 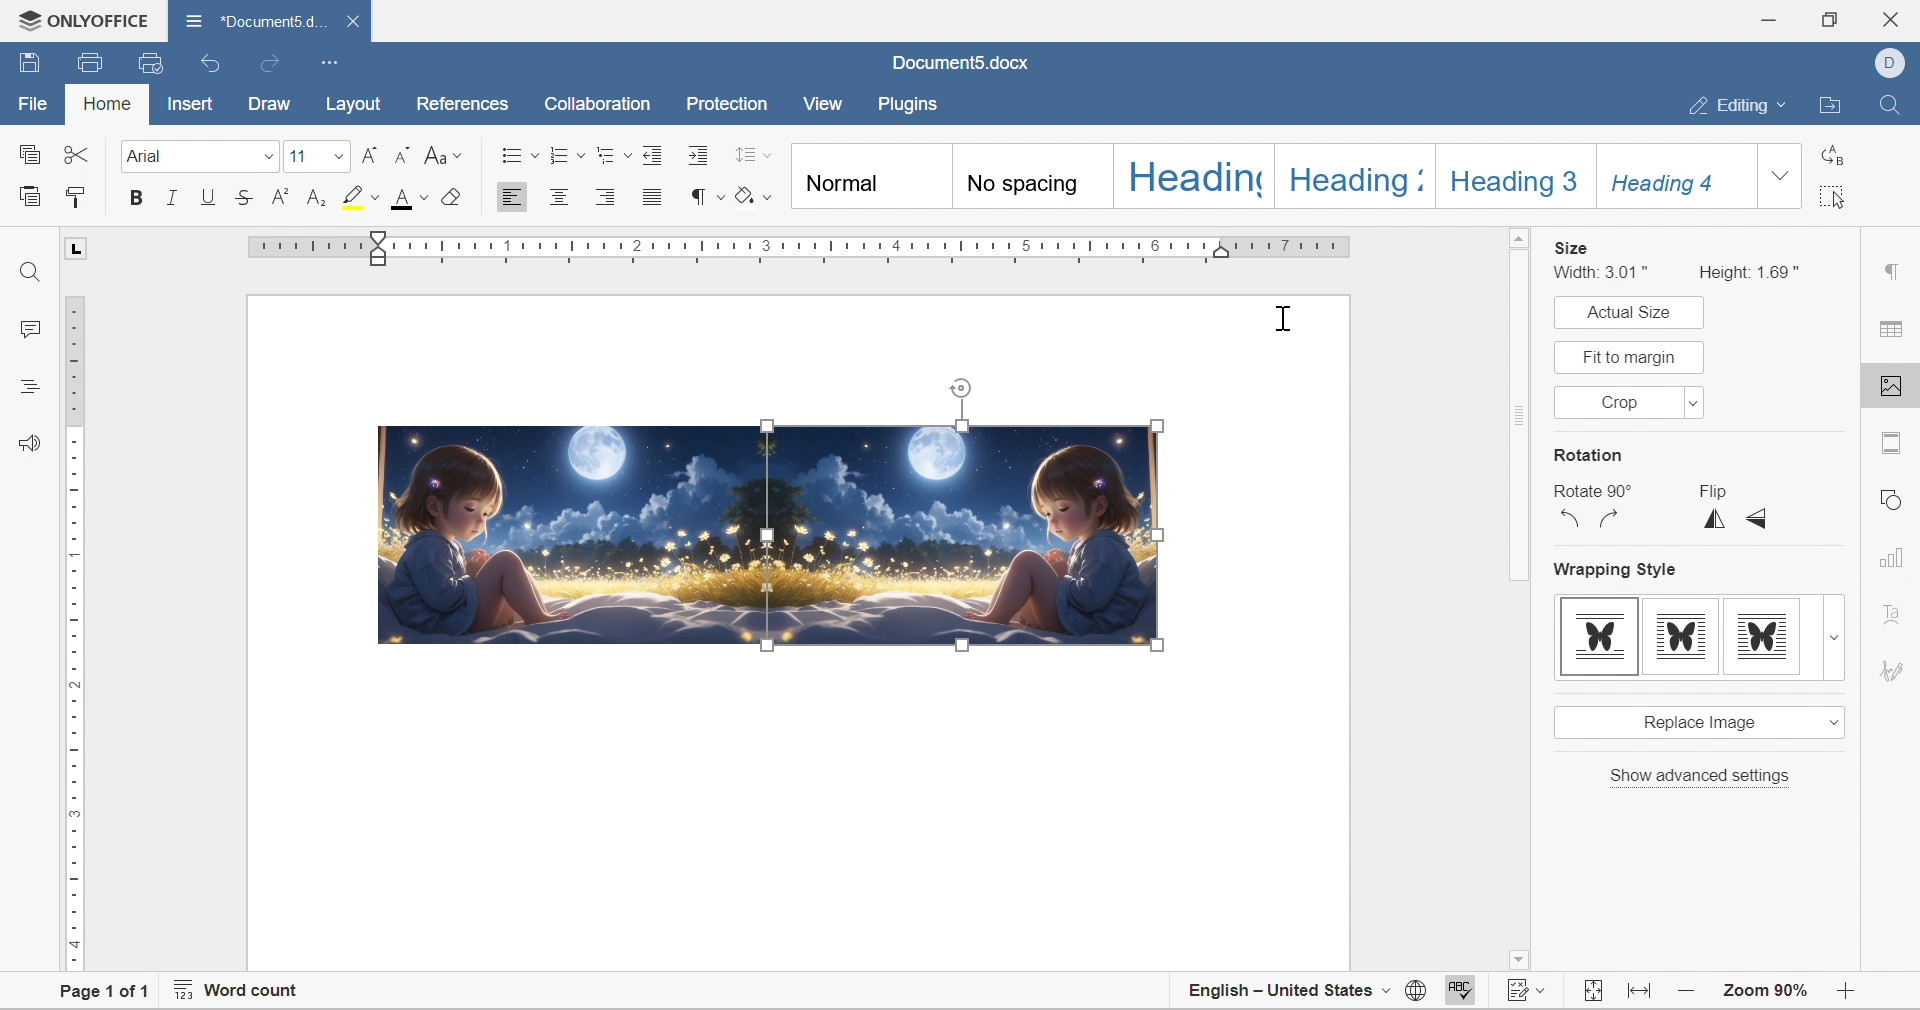 I want to click on print, so click(x=87, y=66).